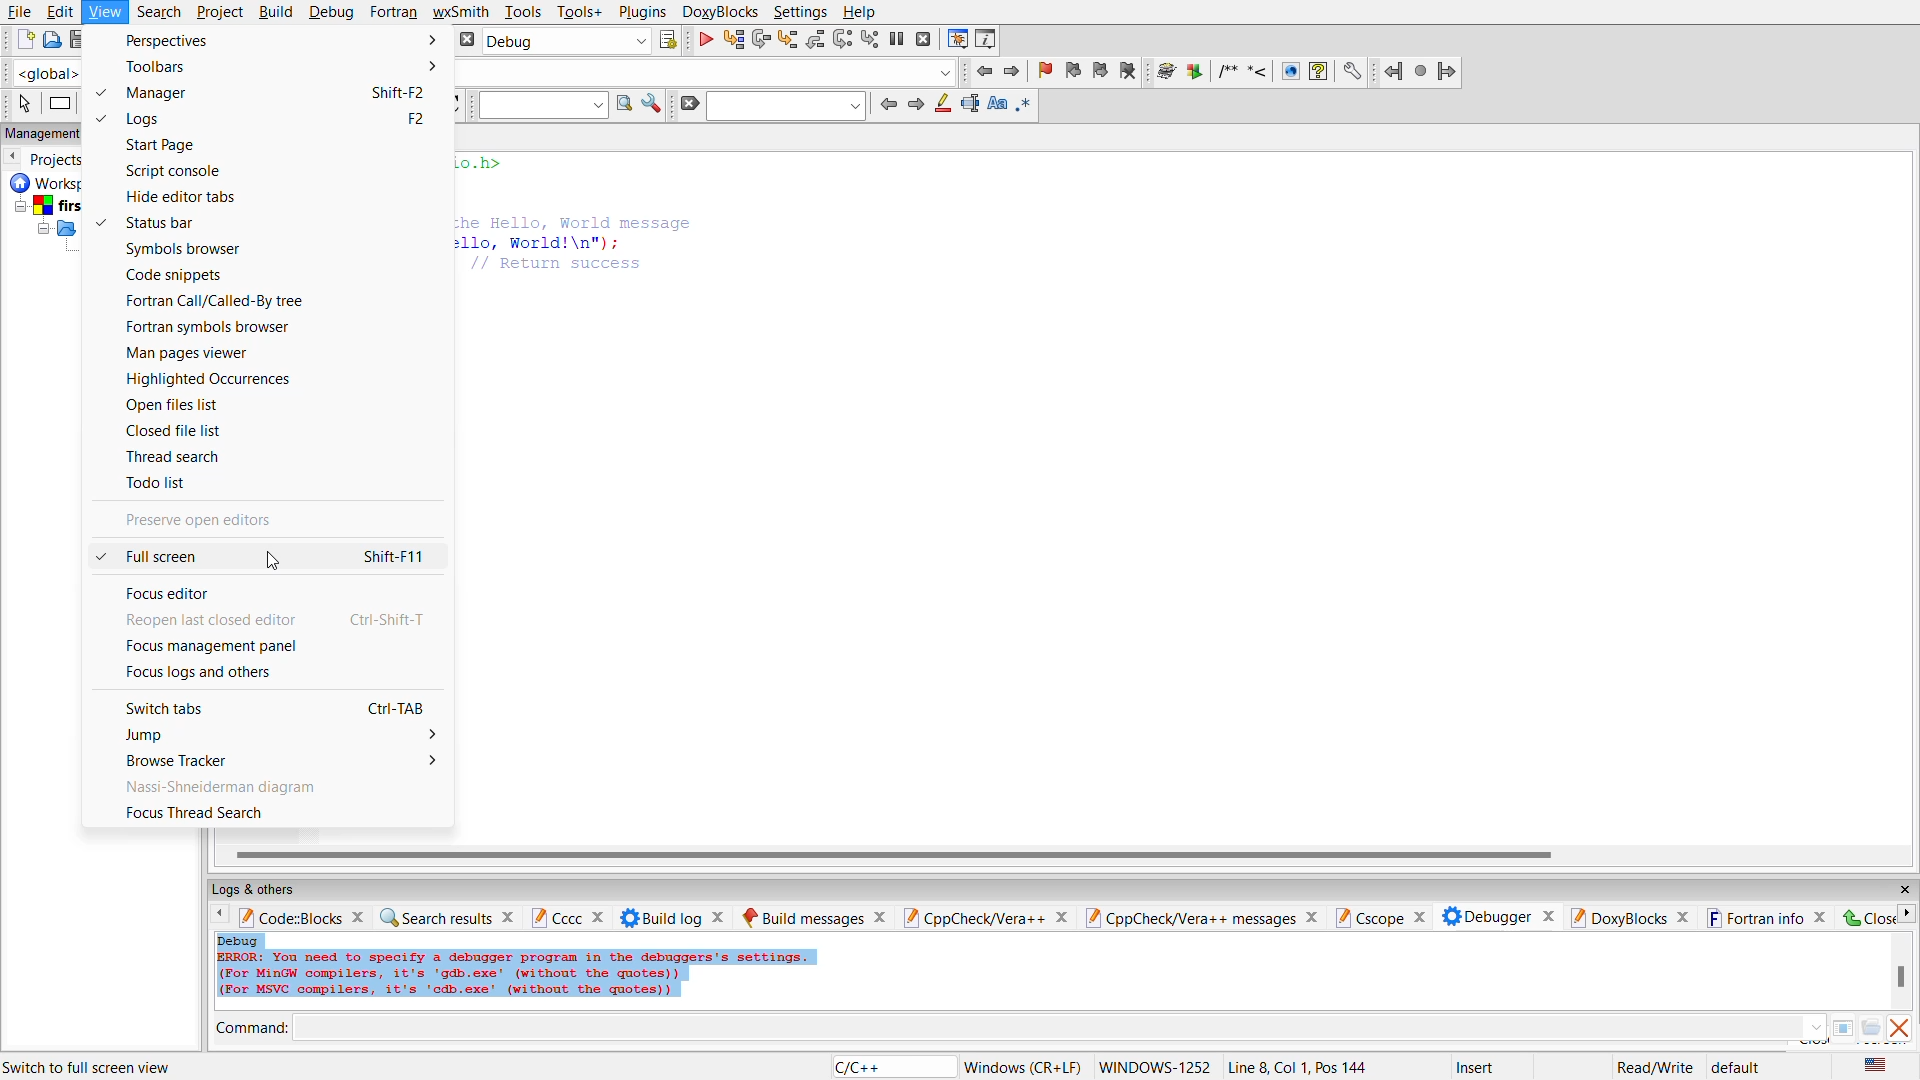  What do you see at coordinates (669, 916) in the screenshot?
I see `build log` at bounding box center [669, 916].